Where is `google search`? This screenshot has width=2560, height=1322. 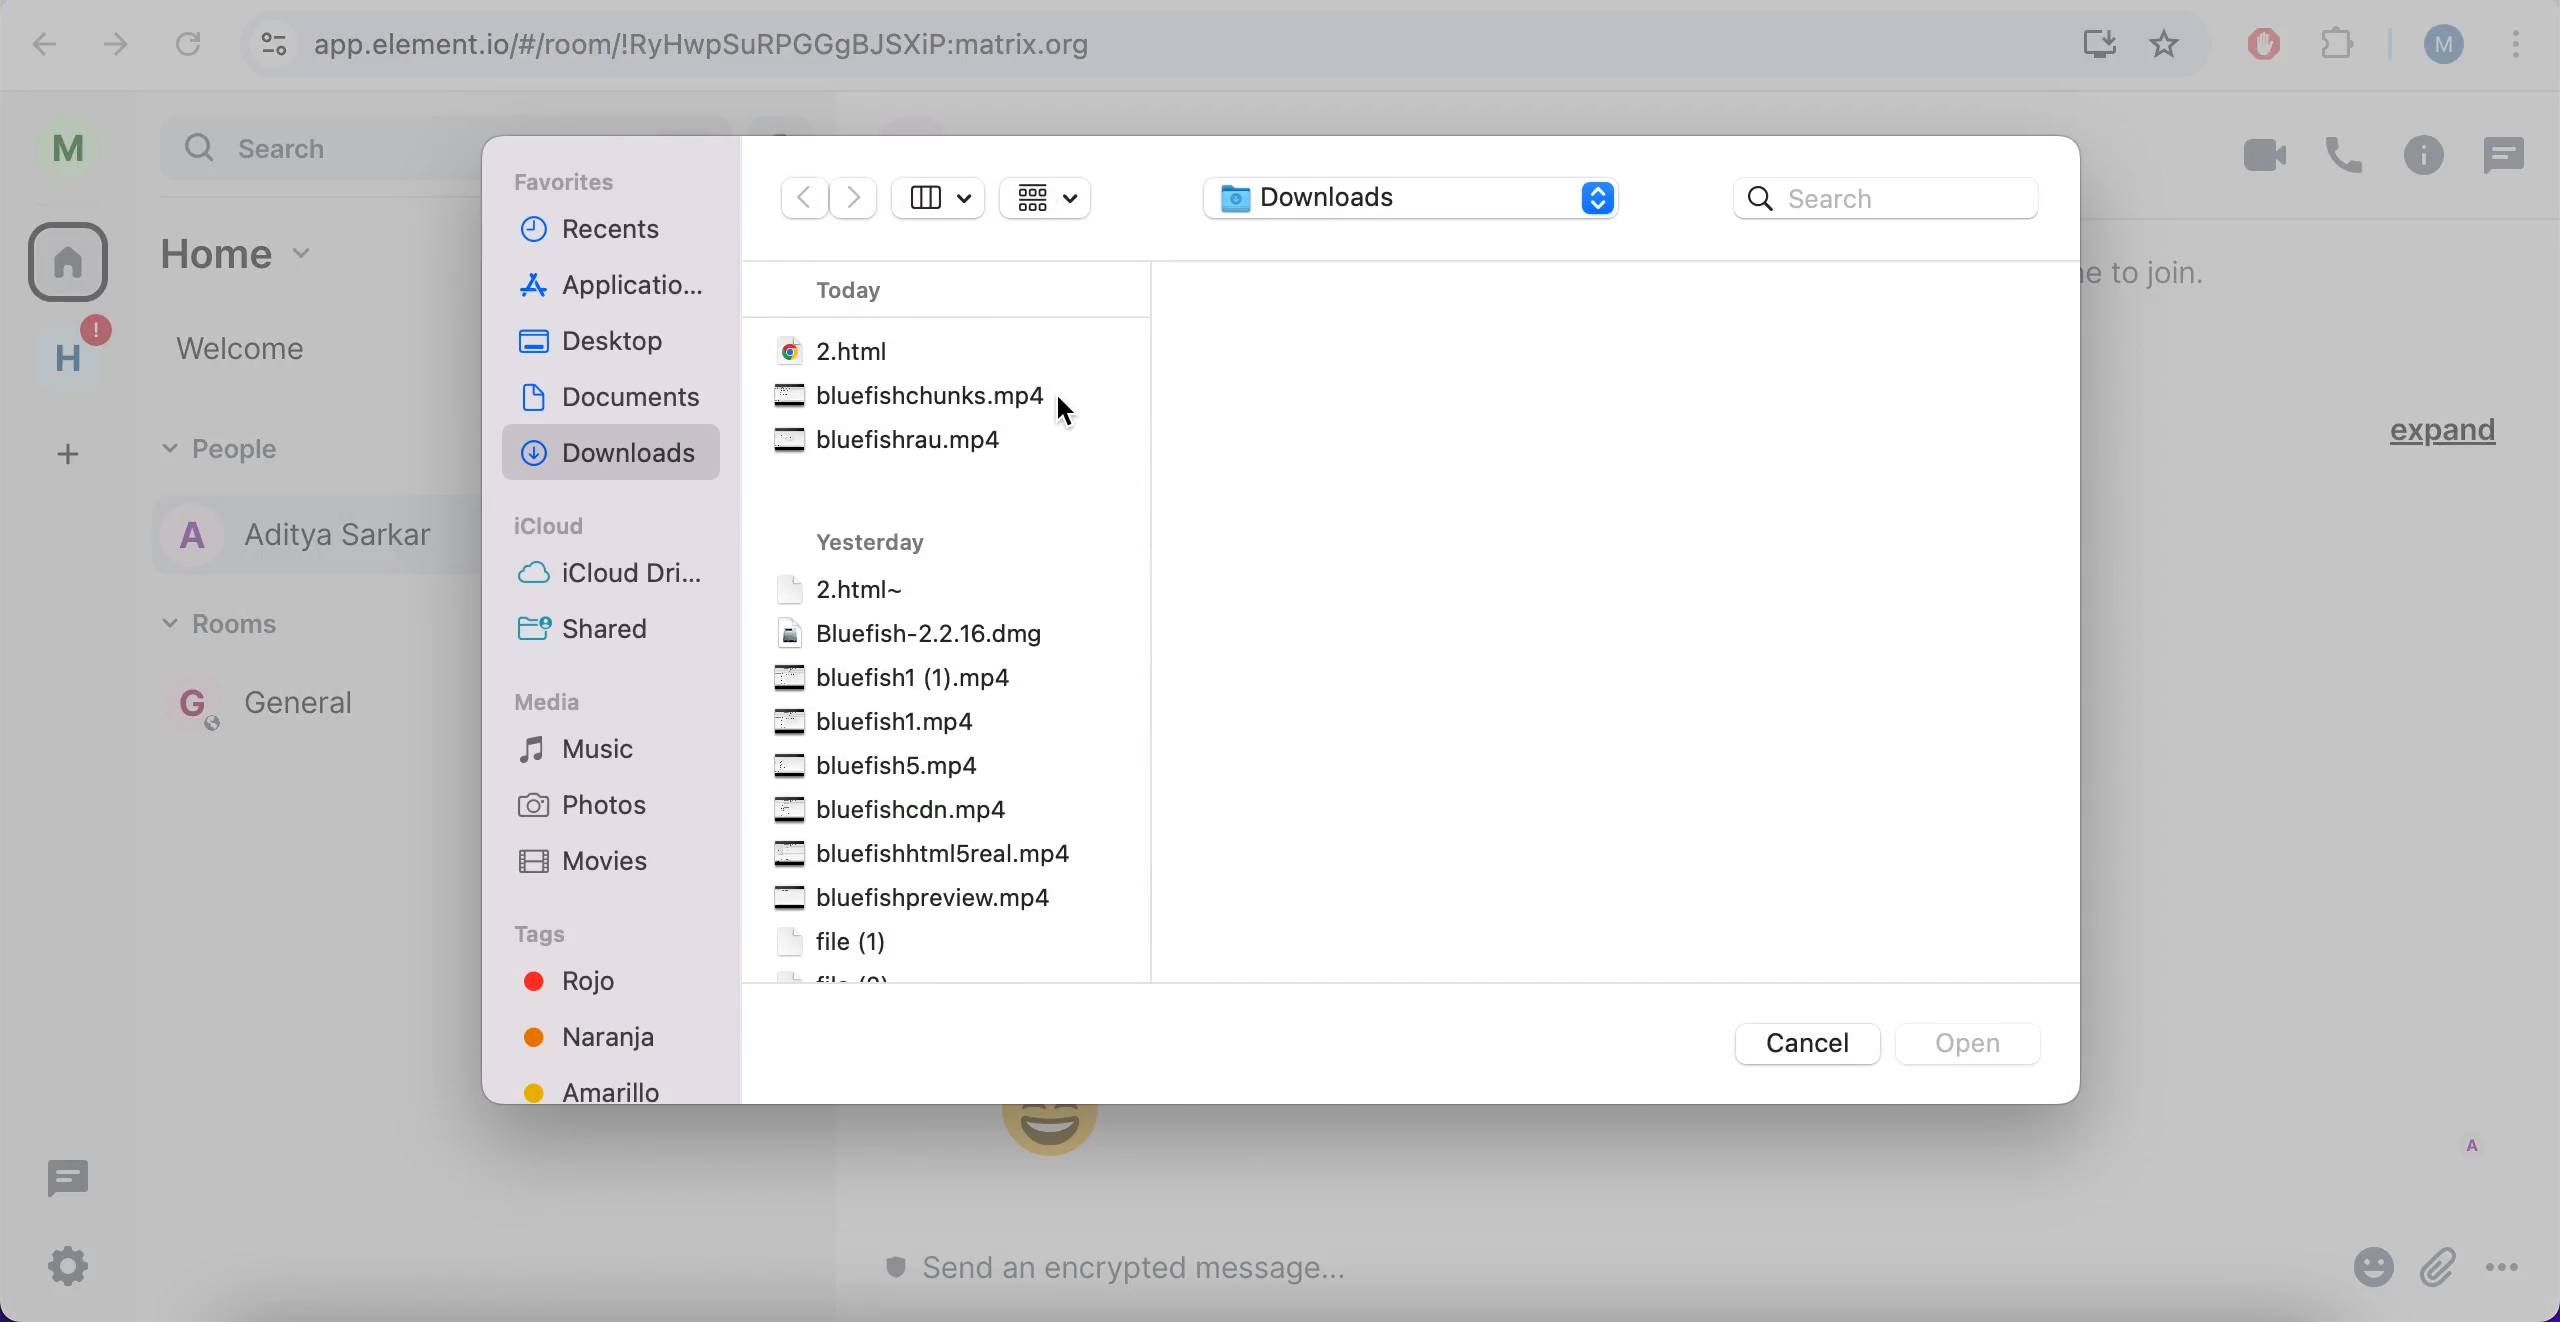
google search is located at coordinates (1222, 46).